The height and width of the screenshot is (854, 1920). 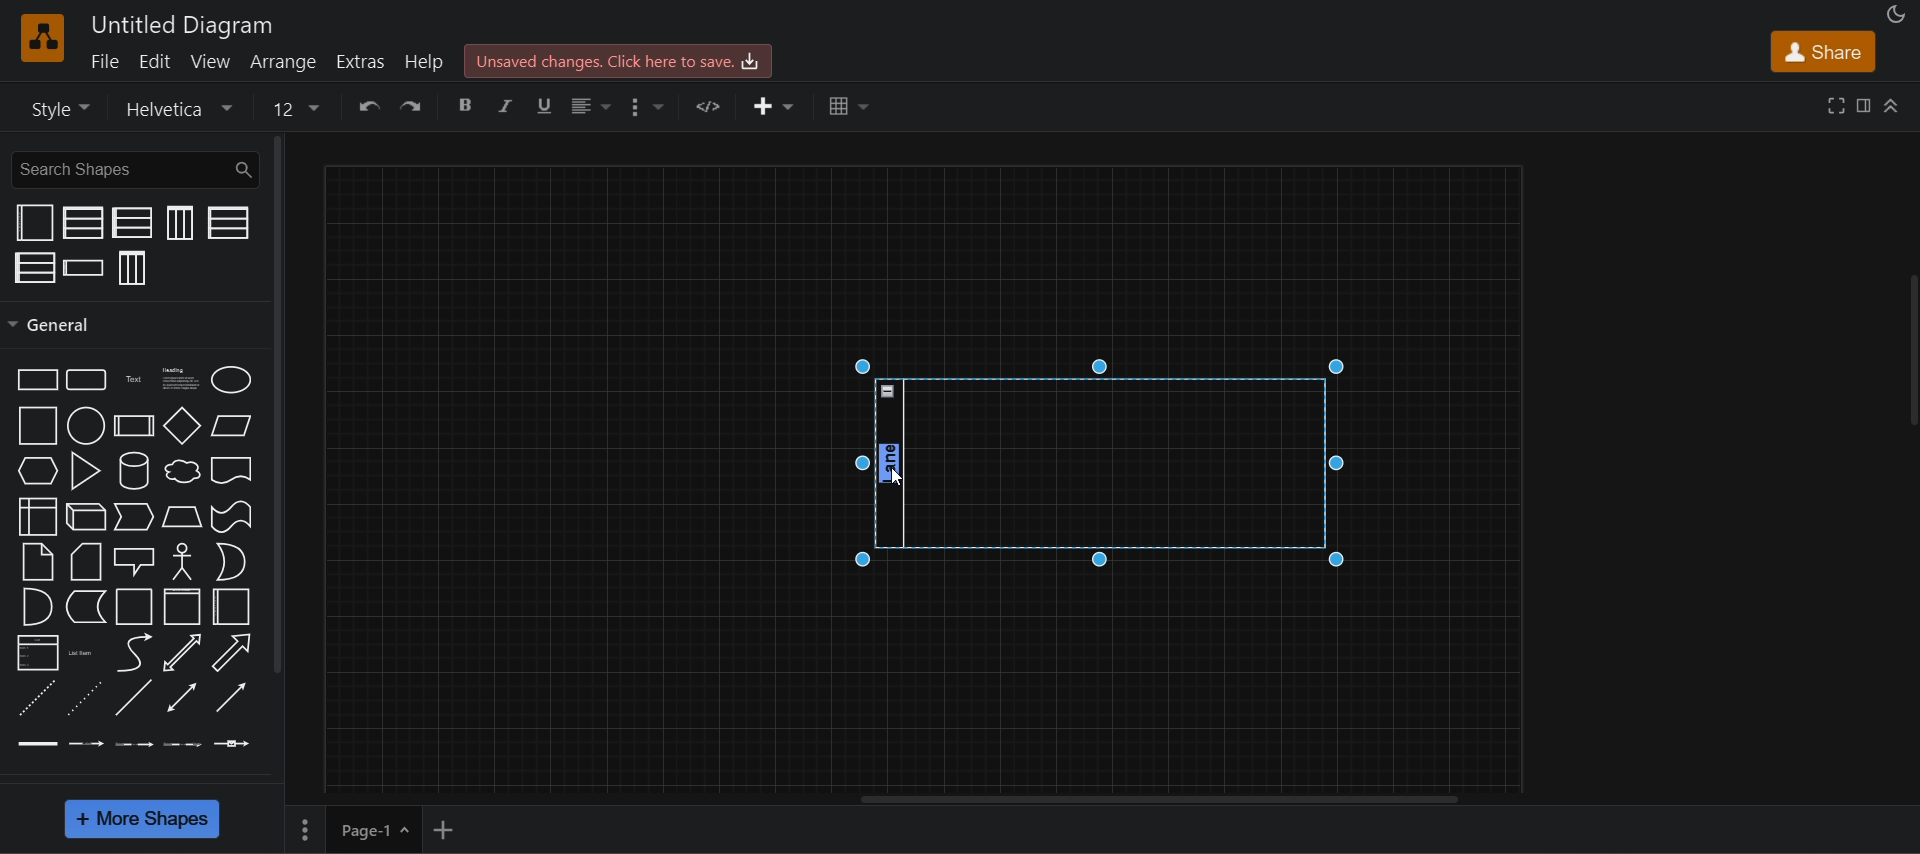 What do you see at coordinates (85, 470) in the screenshot?
I see `triangle` at bounding box center [85, 470].